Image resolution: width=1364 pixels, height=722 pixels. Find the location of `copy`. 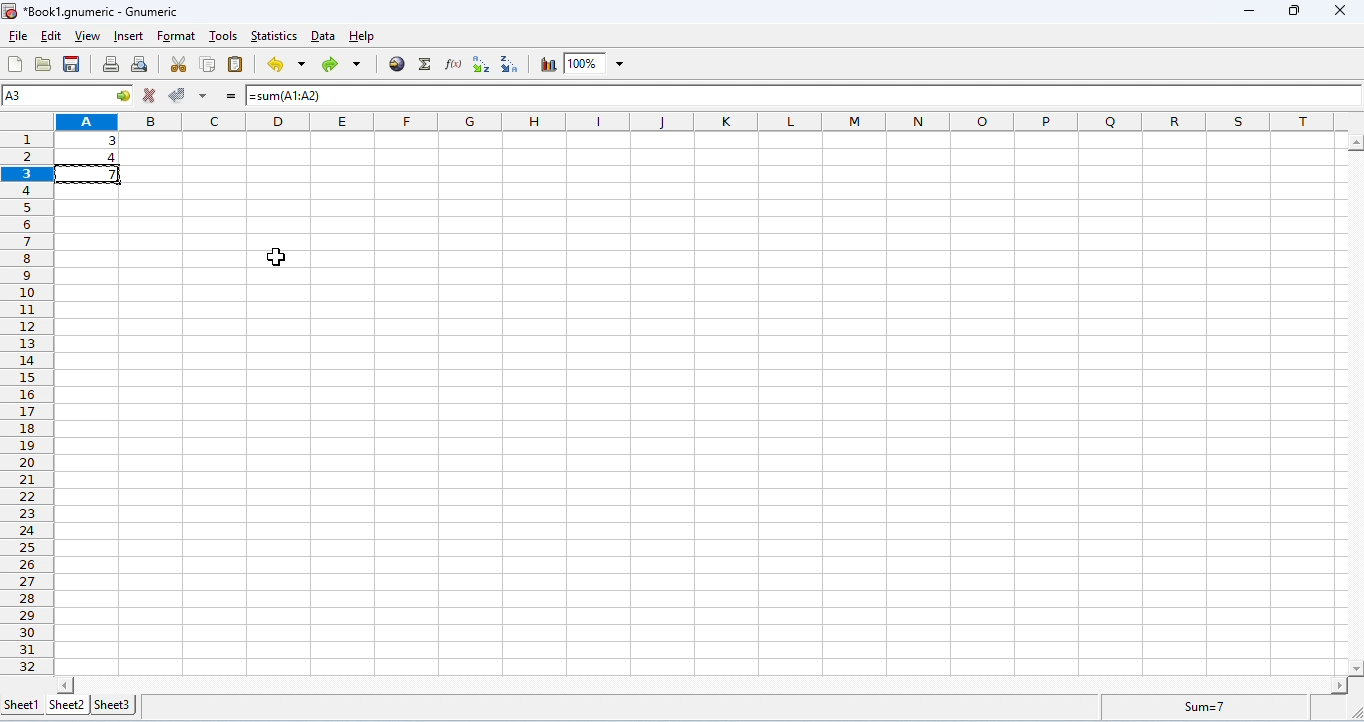

copy is located at coordinates (209, 65).